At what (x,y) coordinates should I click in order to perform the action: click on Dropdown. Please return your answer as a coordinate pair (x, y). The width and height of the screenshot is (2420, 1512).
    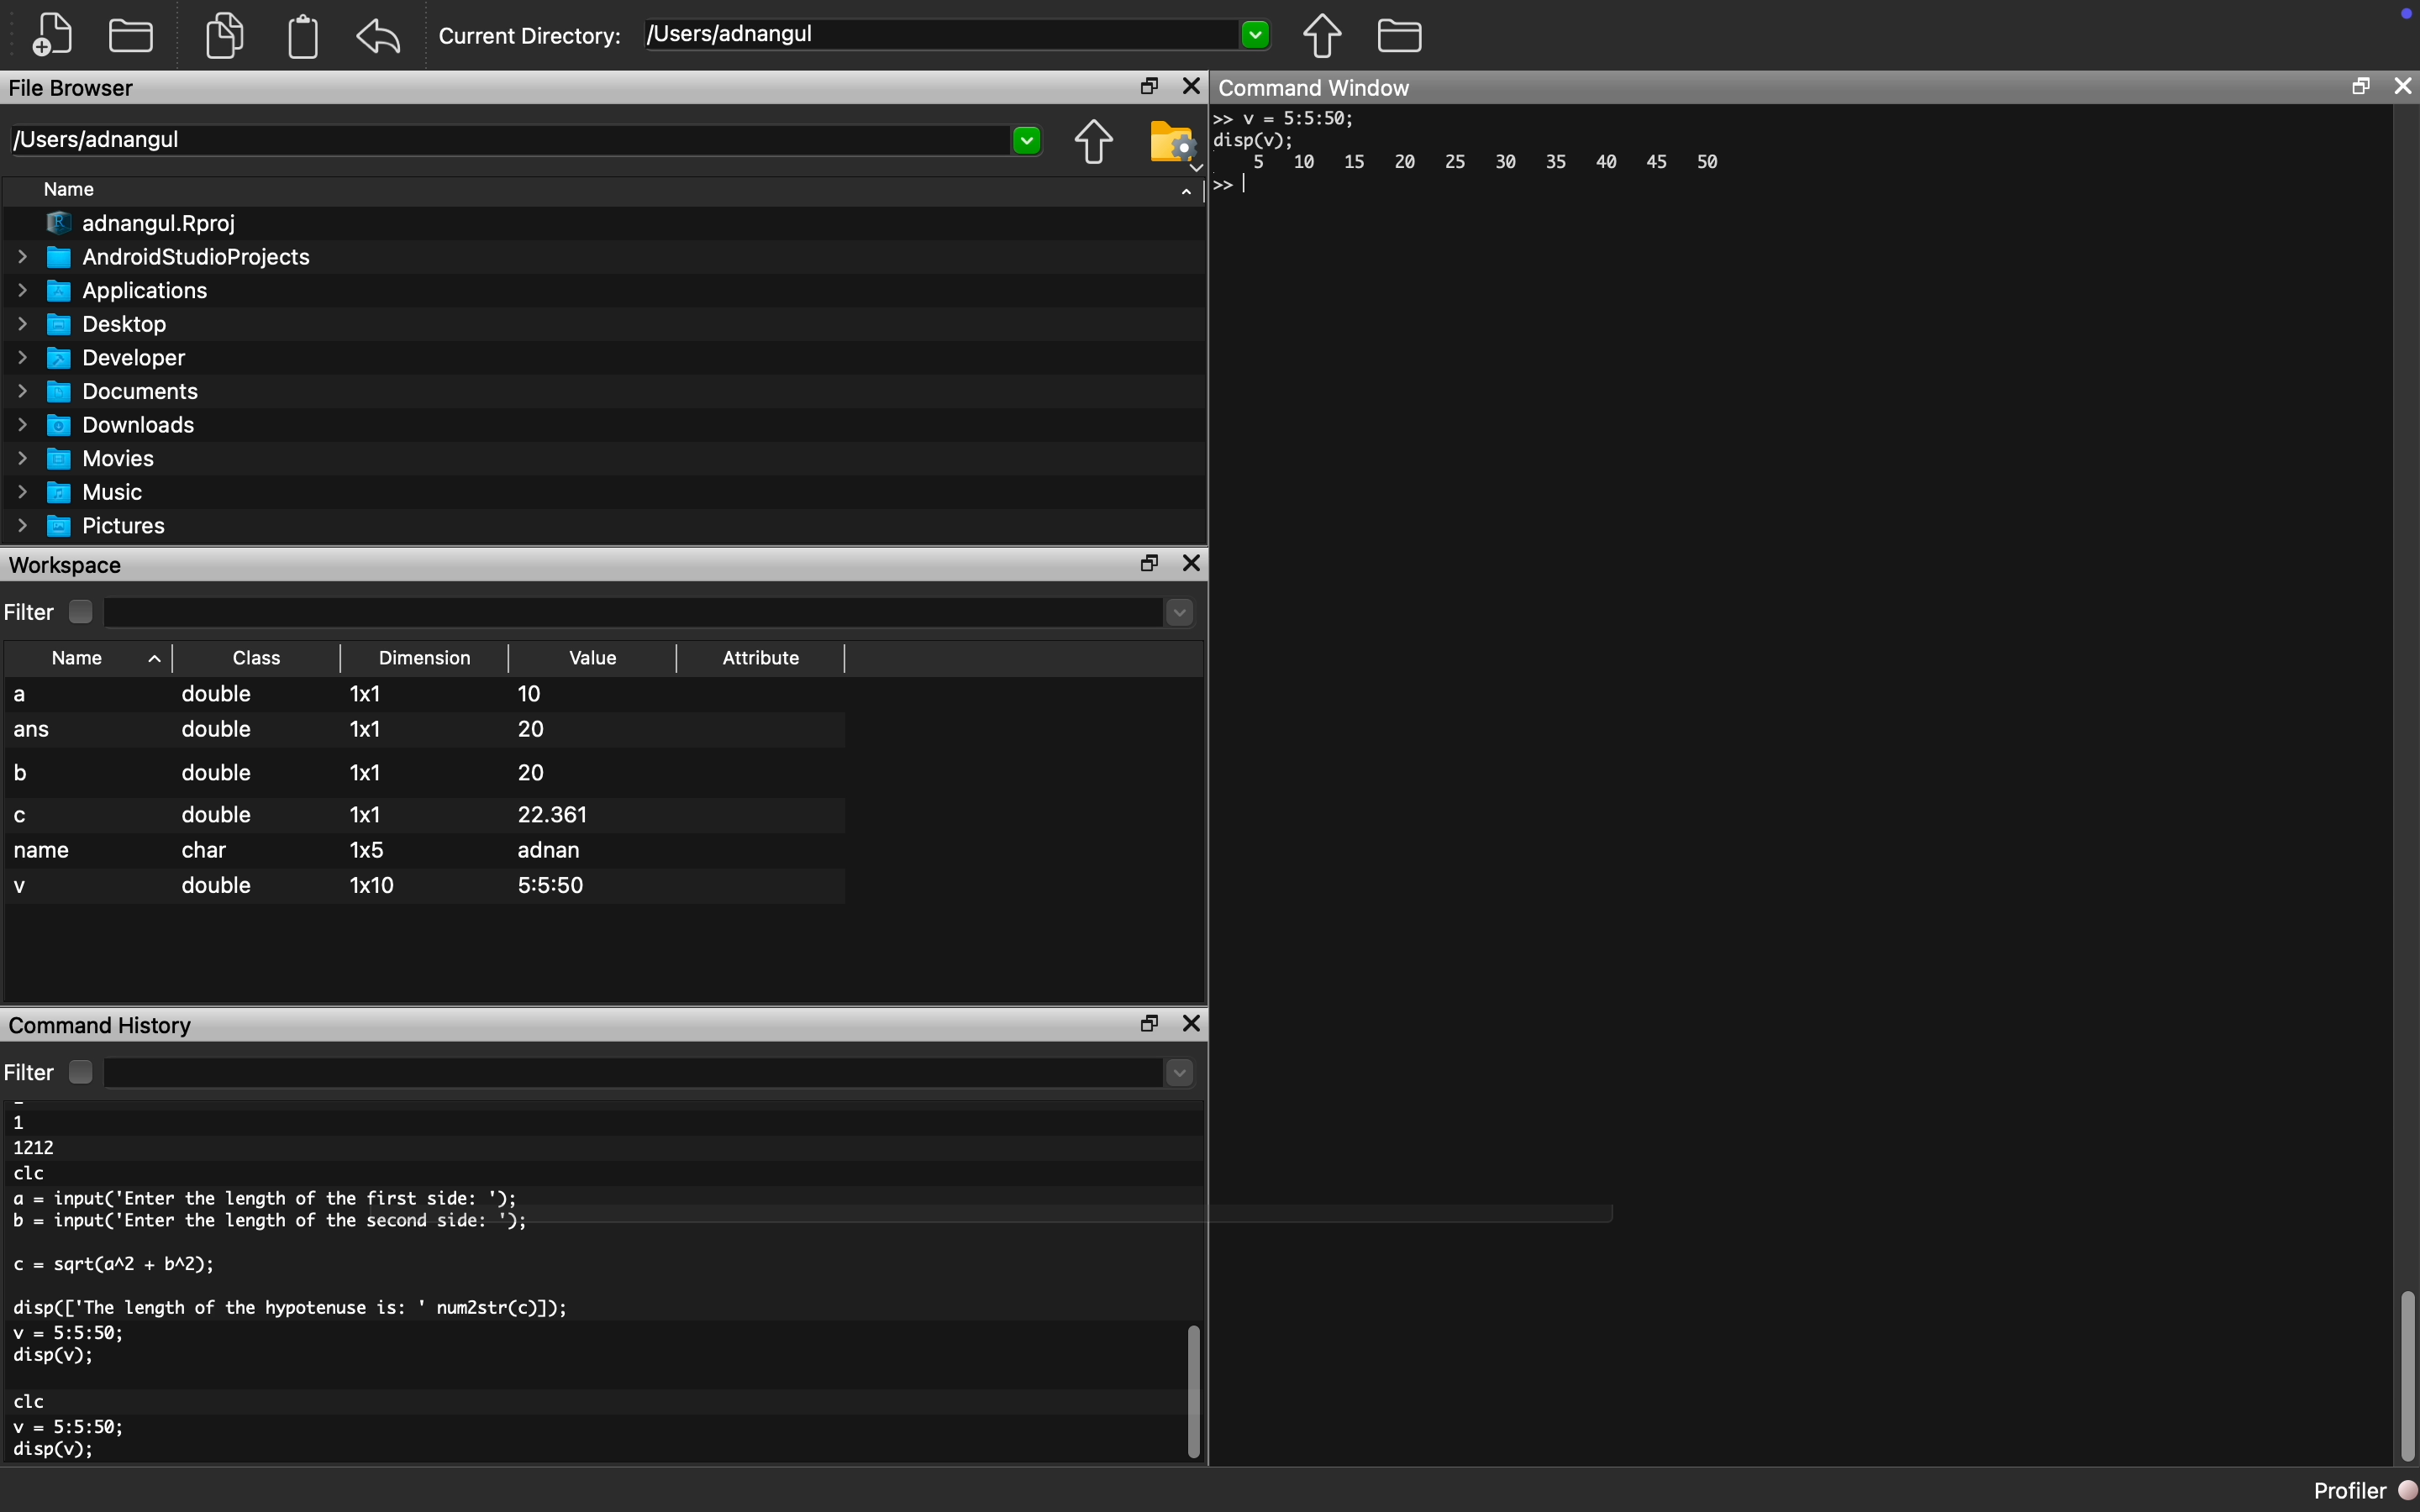
    Looking at the image, I should click on (1253, 35).